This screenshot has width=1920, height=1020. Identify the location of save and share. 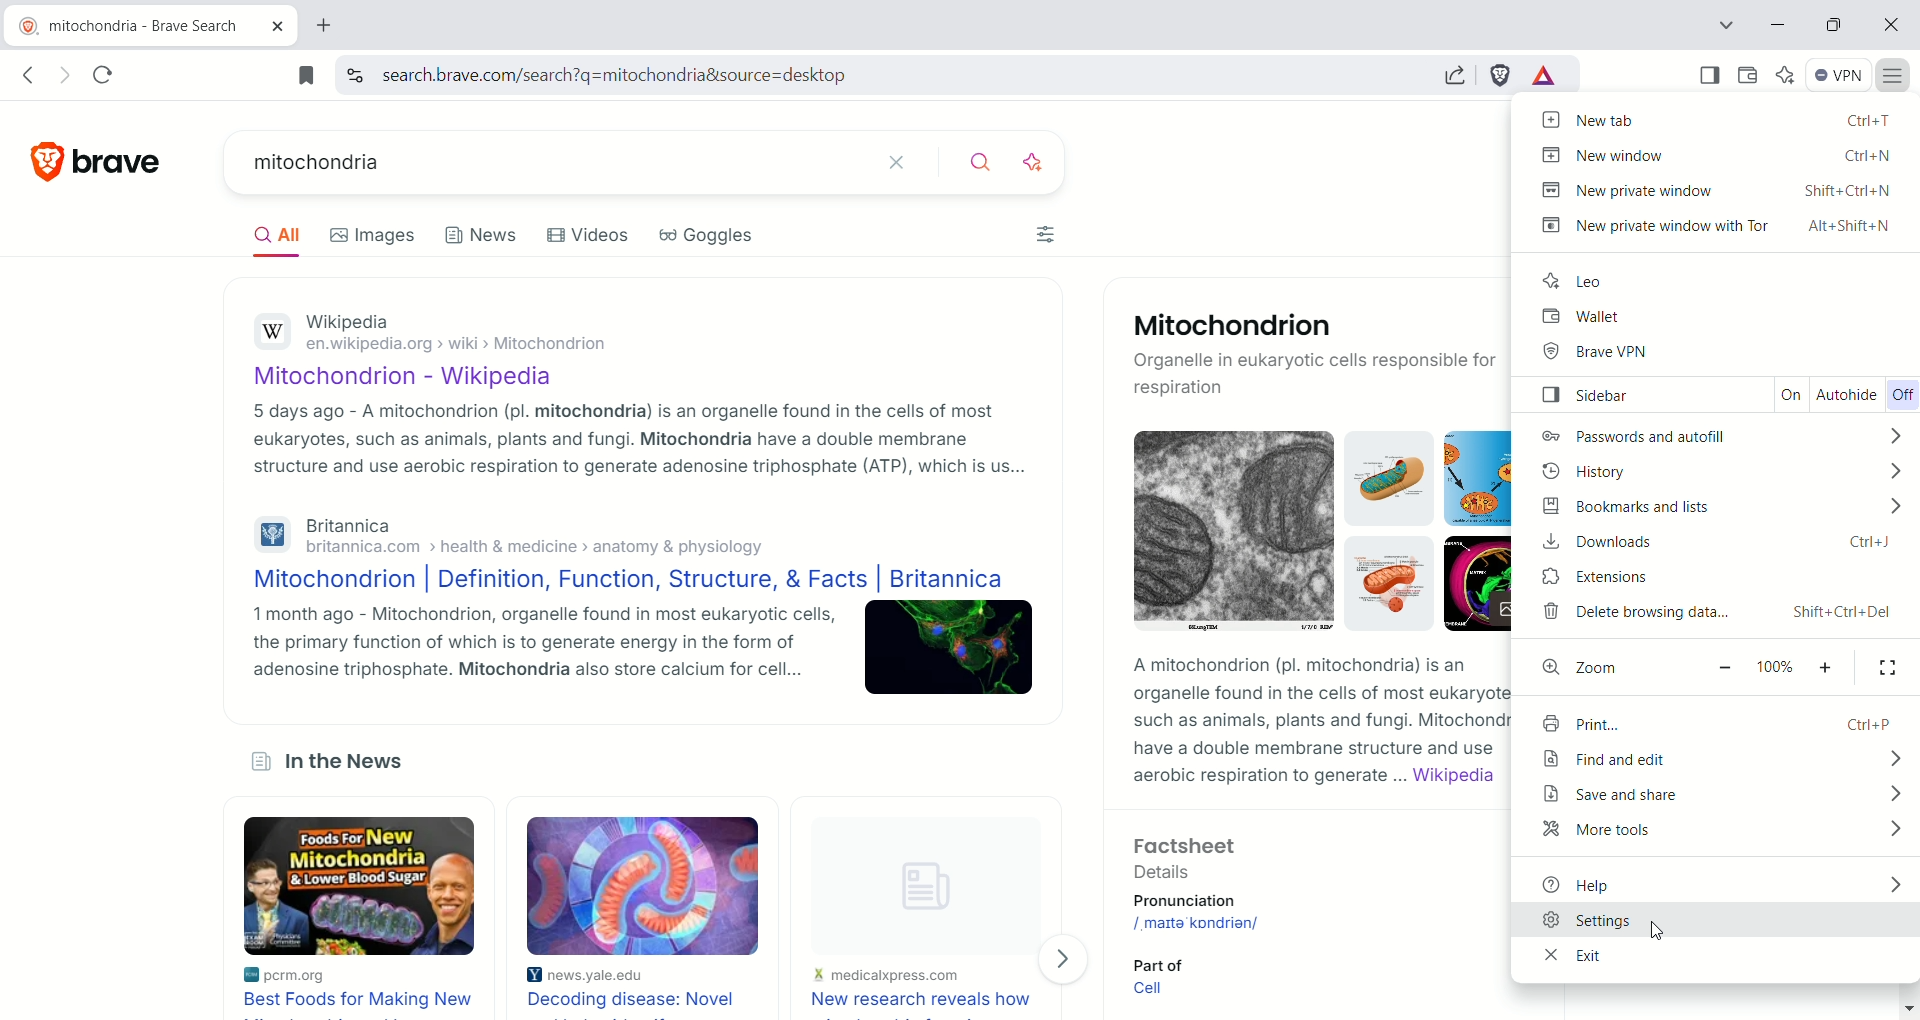
(1720, 792).